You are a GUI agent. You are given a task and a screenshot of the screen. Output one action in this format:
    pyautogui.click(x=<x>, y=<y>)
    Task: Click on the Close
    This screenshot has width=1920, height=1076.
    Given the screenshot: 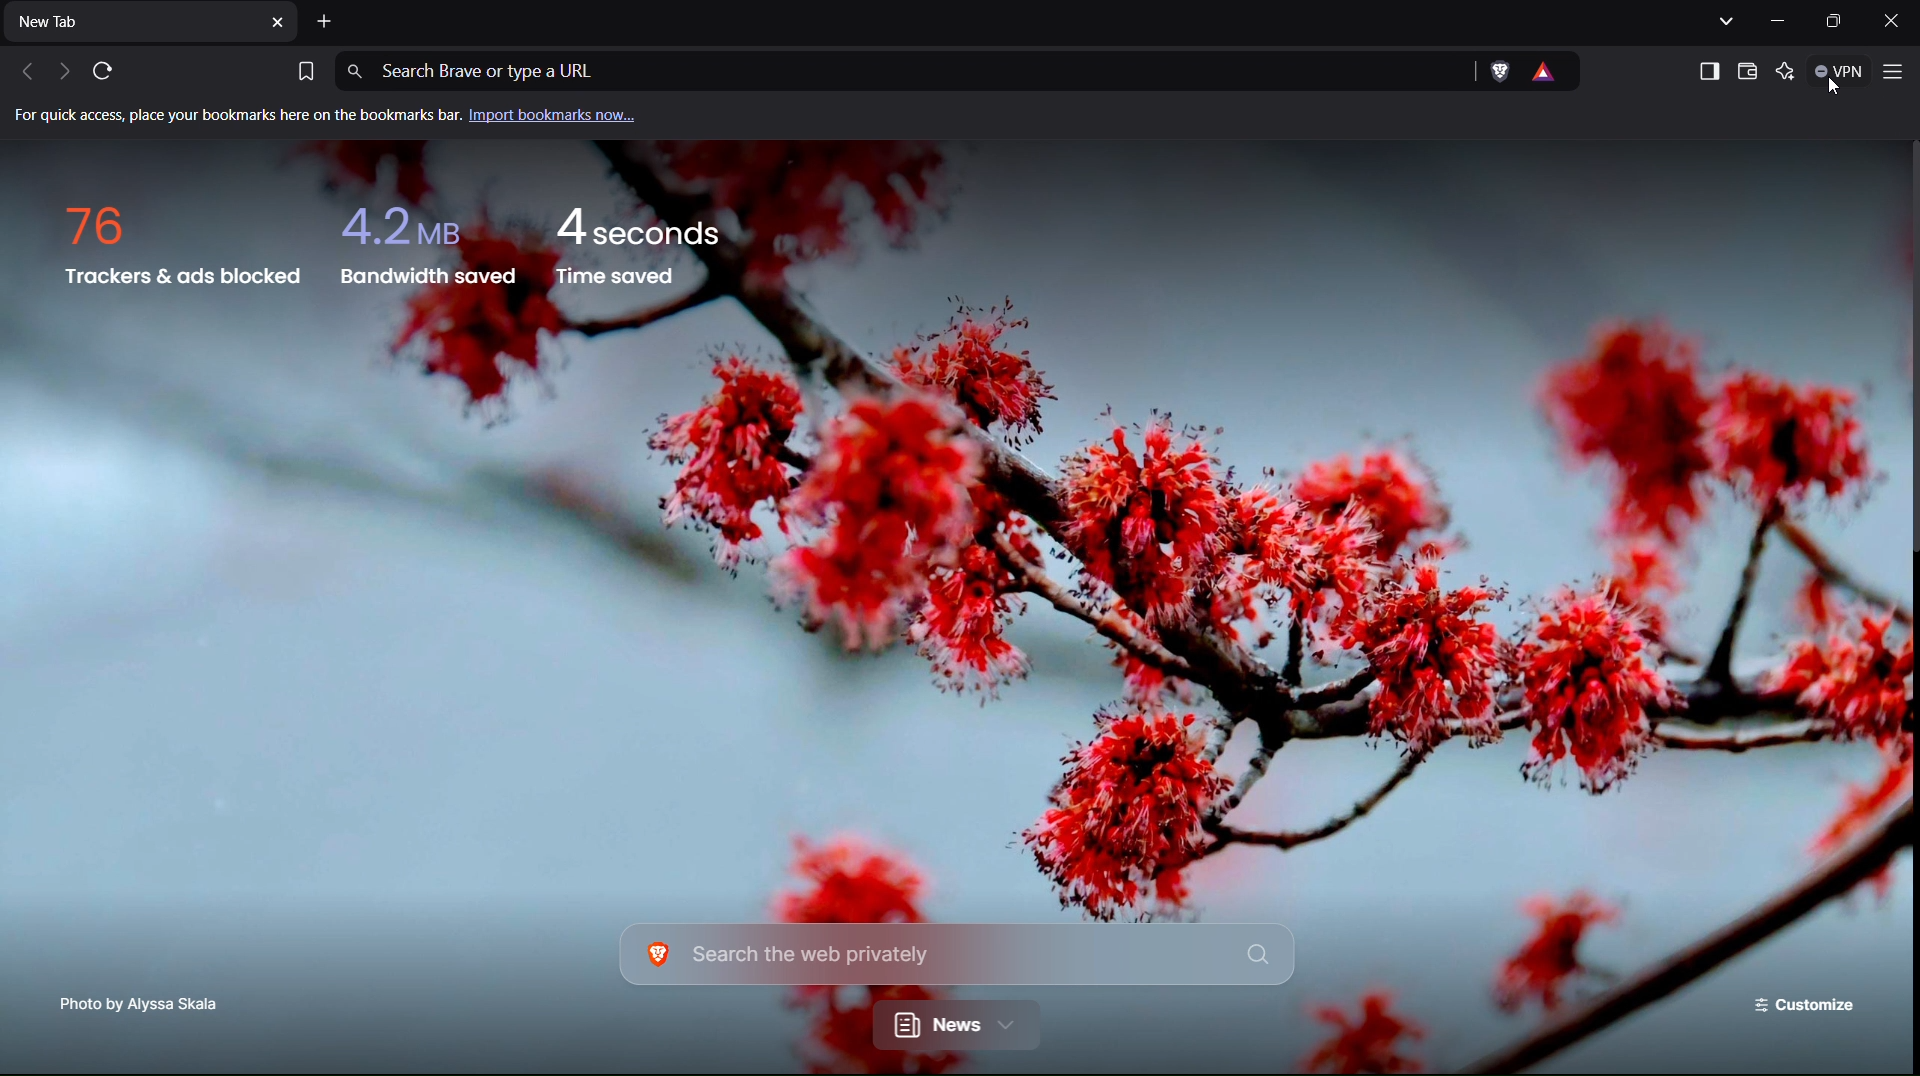 What is the action you would take?
    pyautogui.click(x=1897, y=21)
    